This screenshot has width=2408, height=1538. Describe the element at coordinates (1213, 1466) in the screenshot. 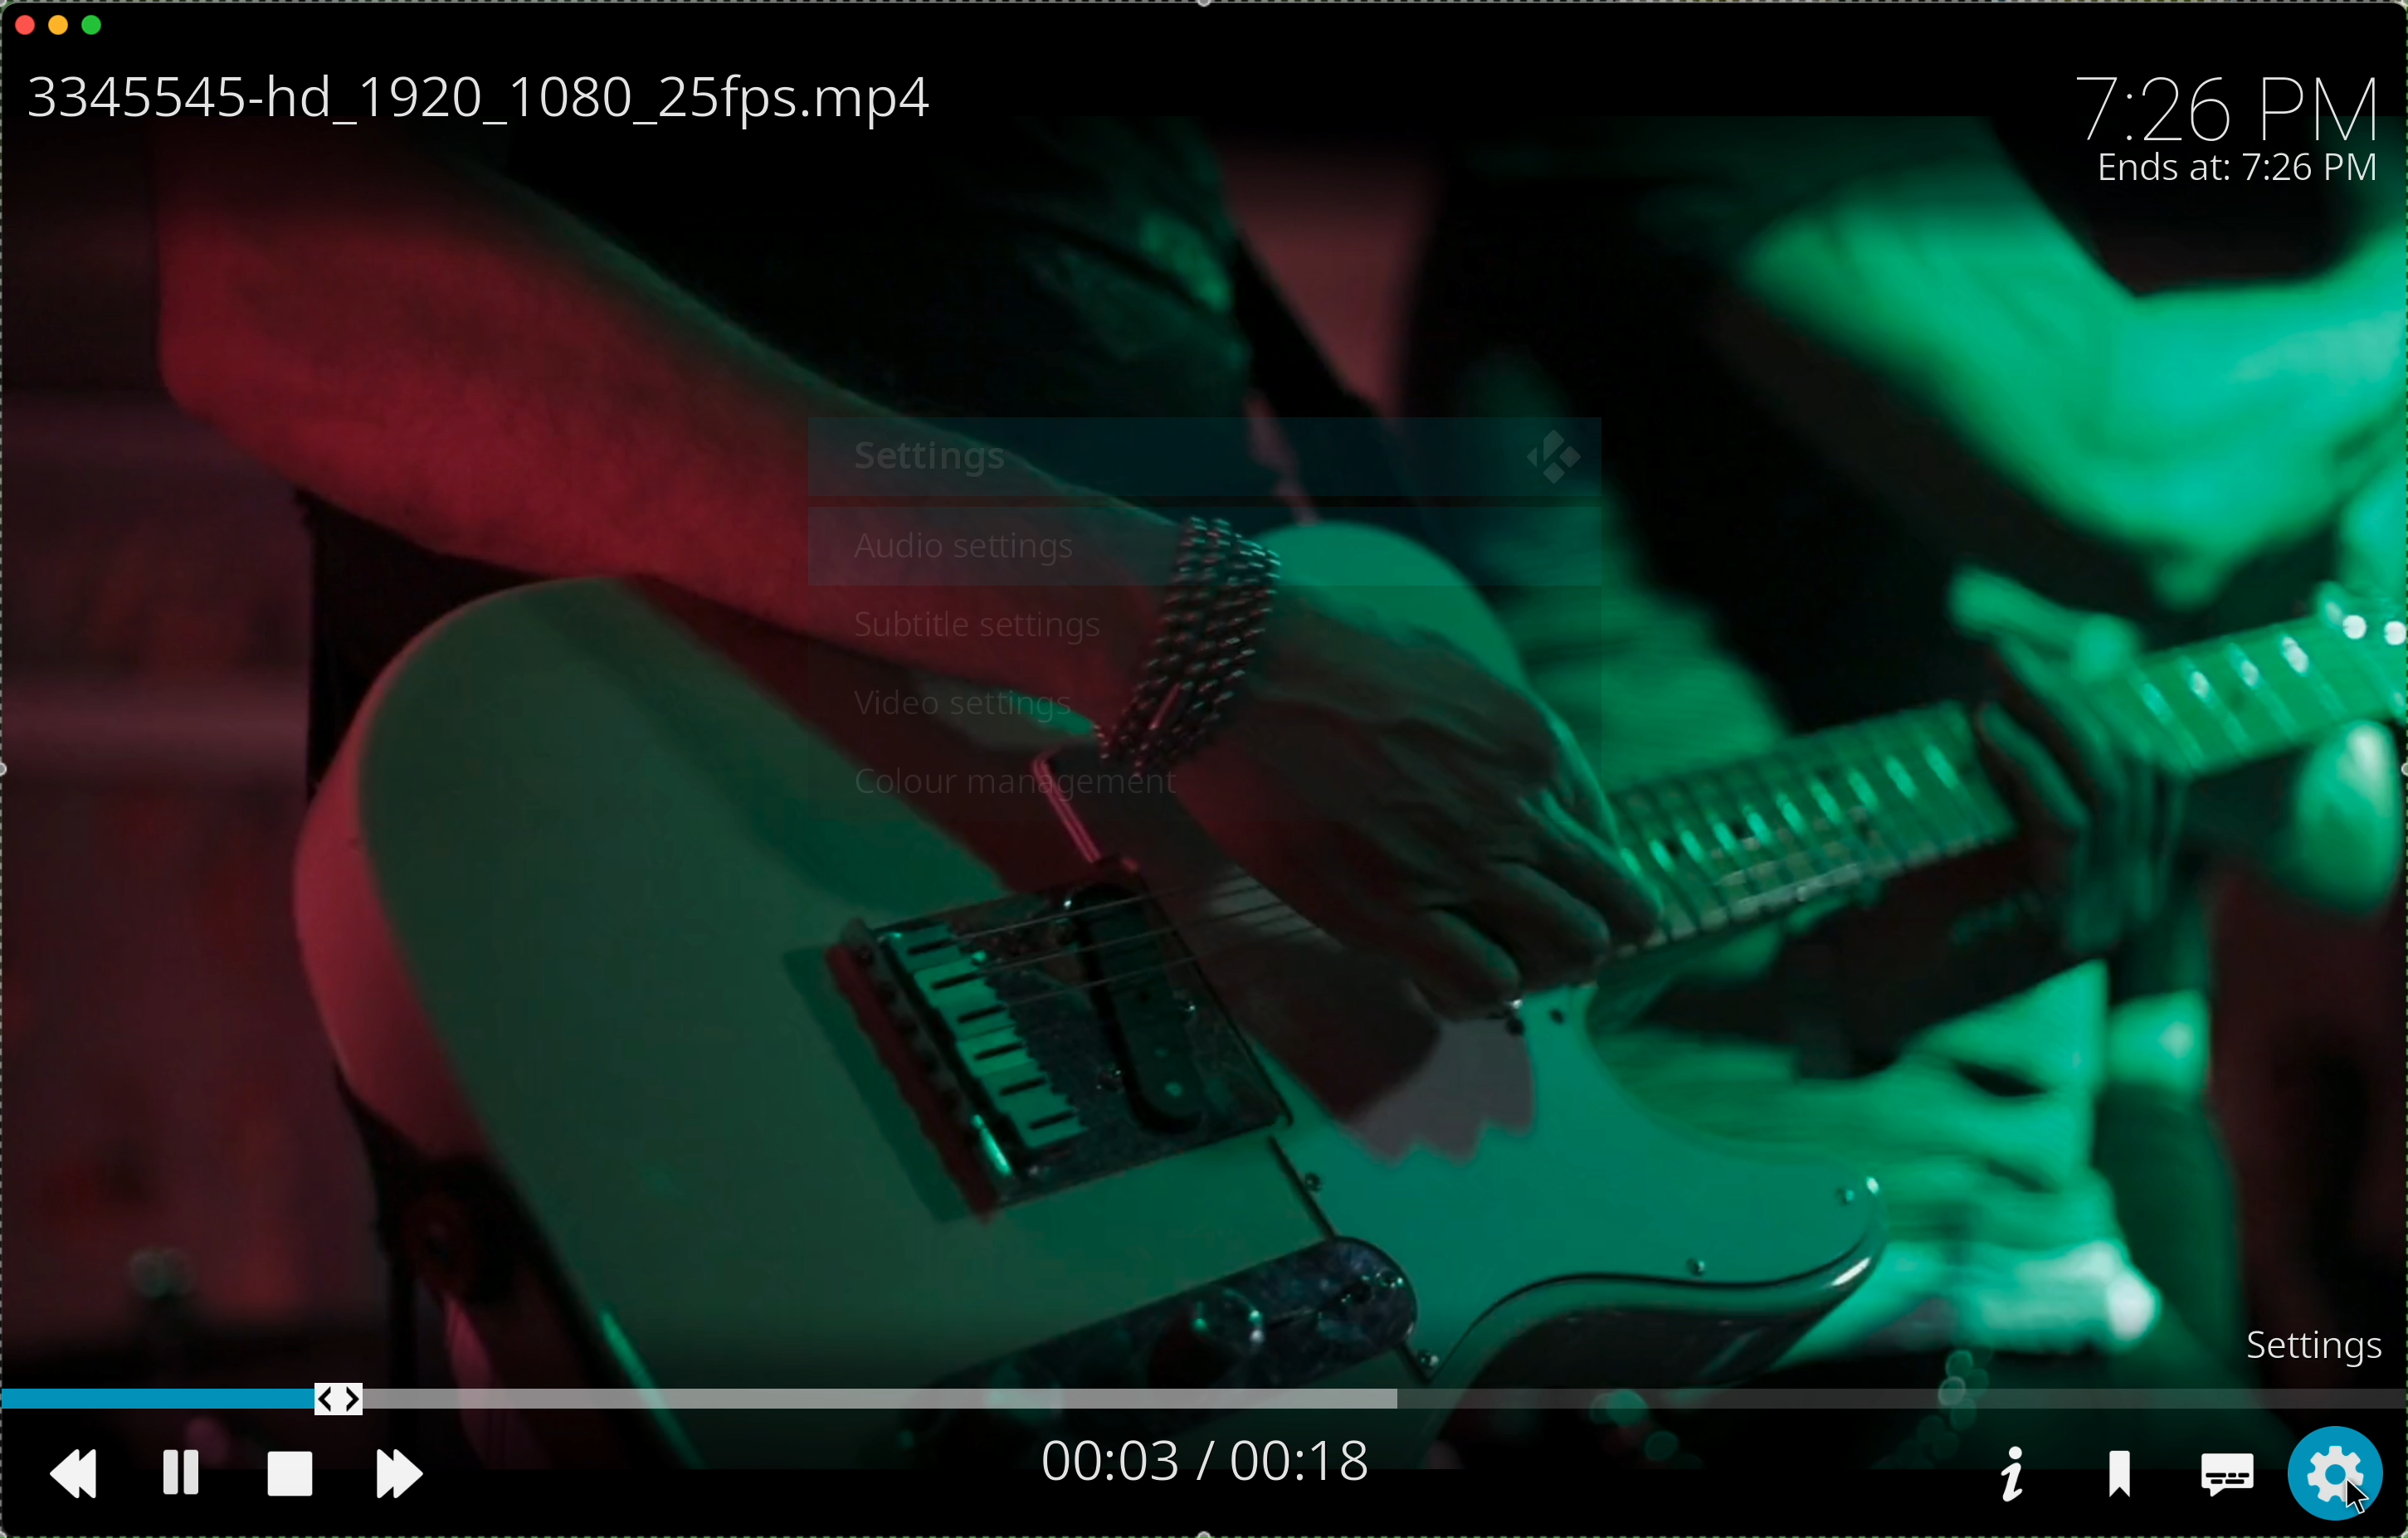

I see `seconds` at that location.